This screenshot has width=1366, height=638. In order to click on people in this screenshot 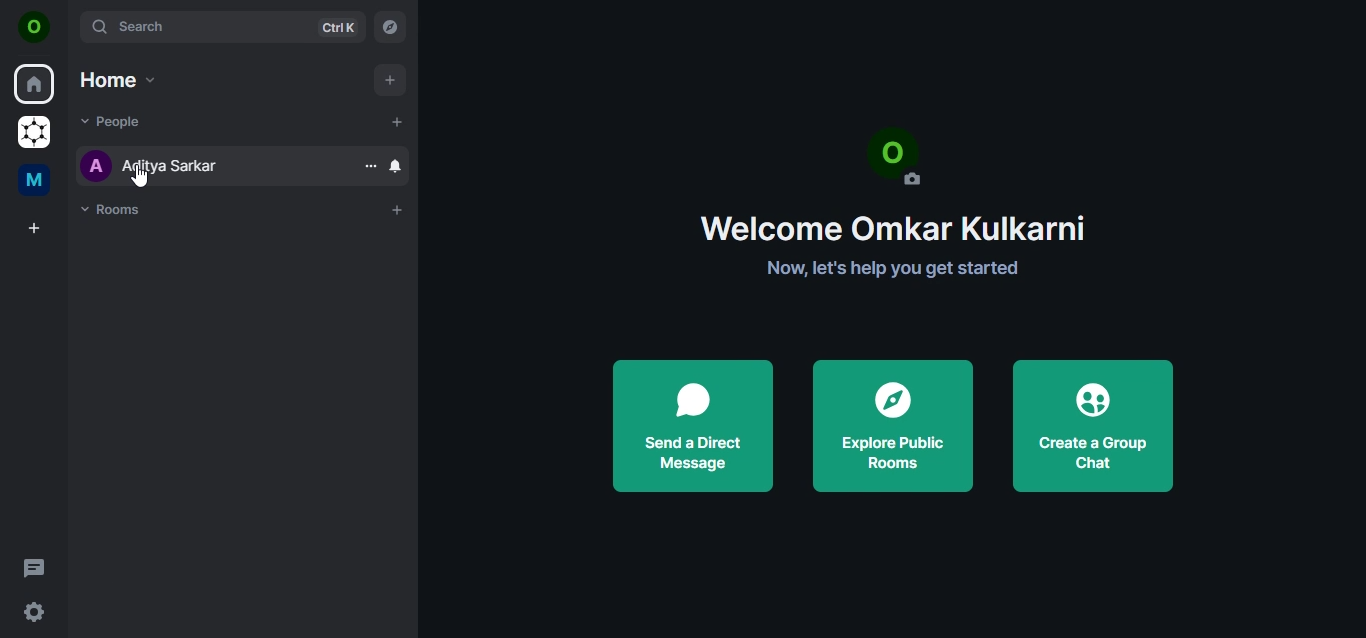, I will do `click(113, 123)`.